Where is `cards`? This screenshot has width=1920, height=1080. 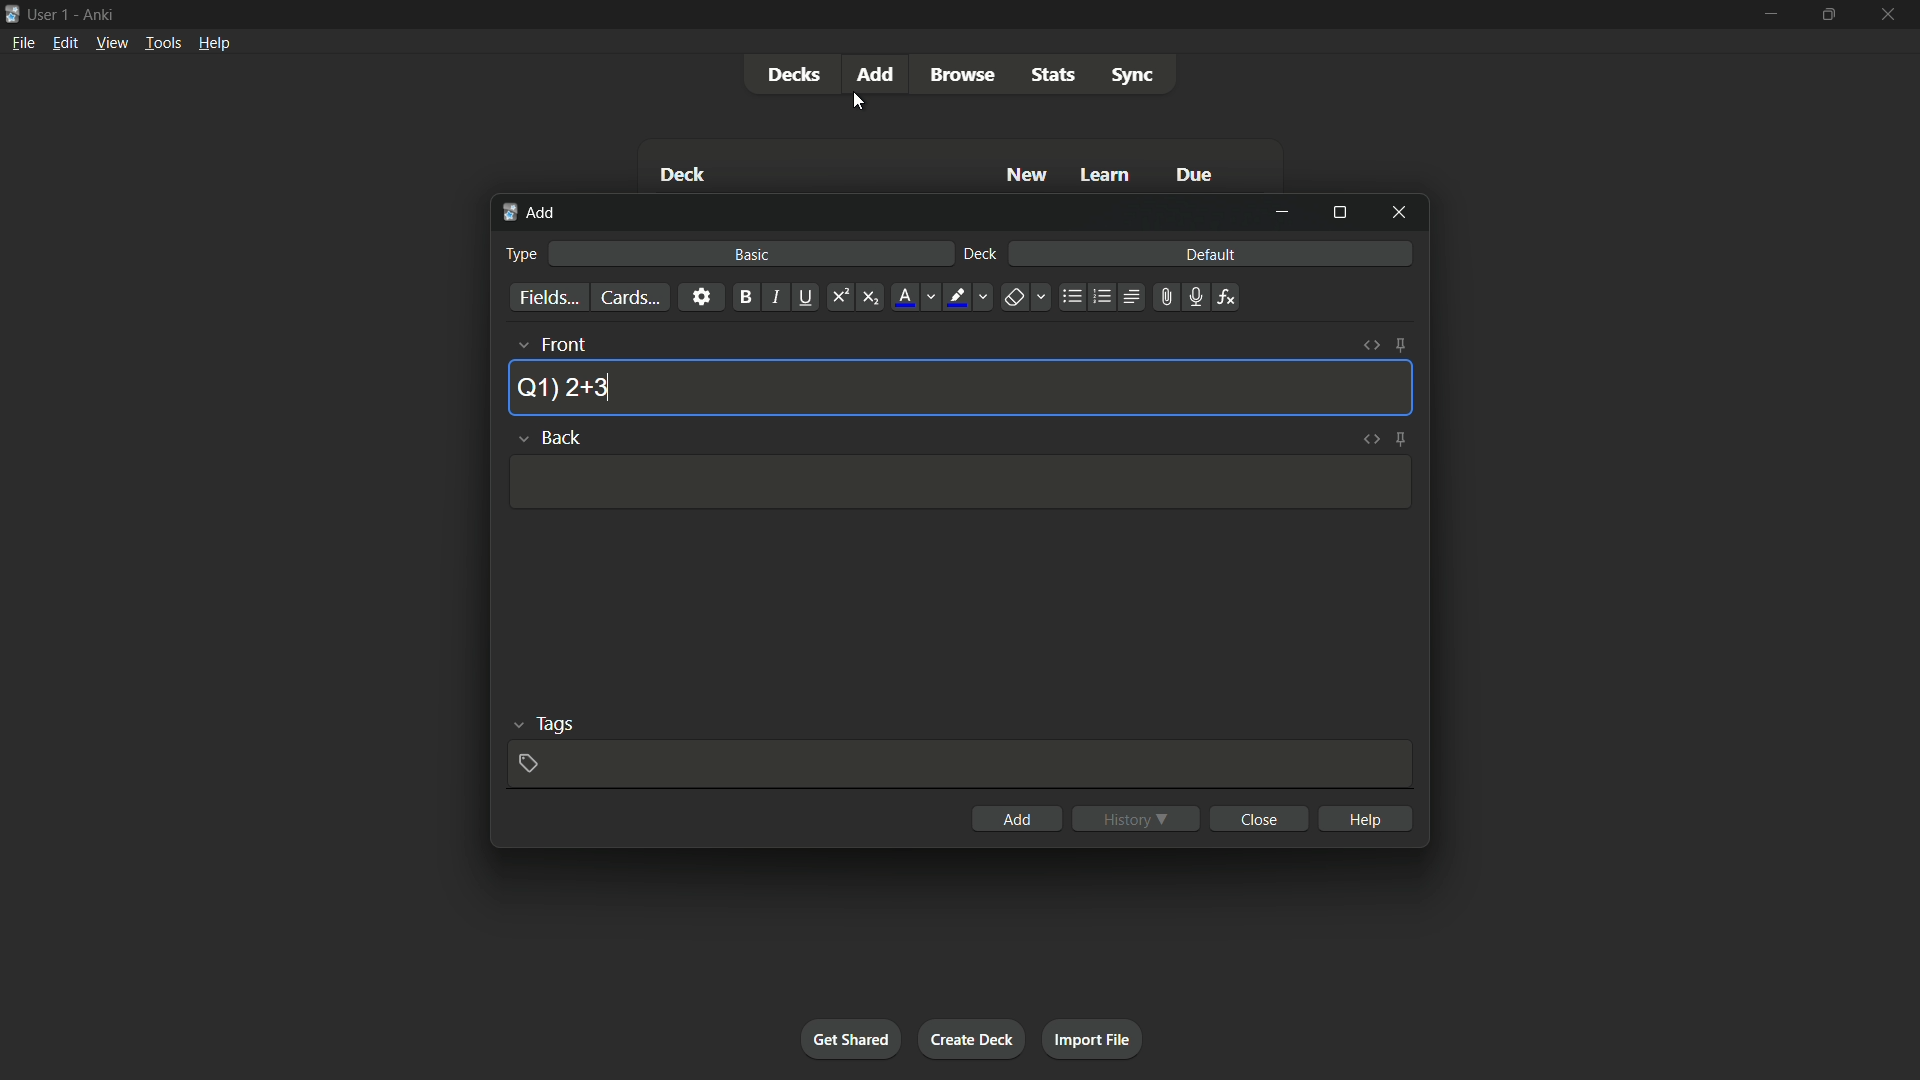 cards is located at coordinates (629, 298).